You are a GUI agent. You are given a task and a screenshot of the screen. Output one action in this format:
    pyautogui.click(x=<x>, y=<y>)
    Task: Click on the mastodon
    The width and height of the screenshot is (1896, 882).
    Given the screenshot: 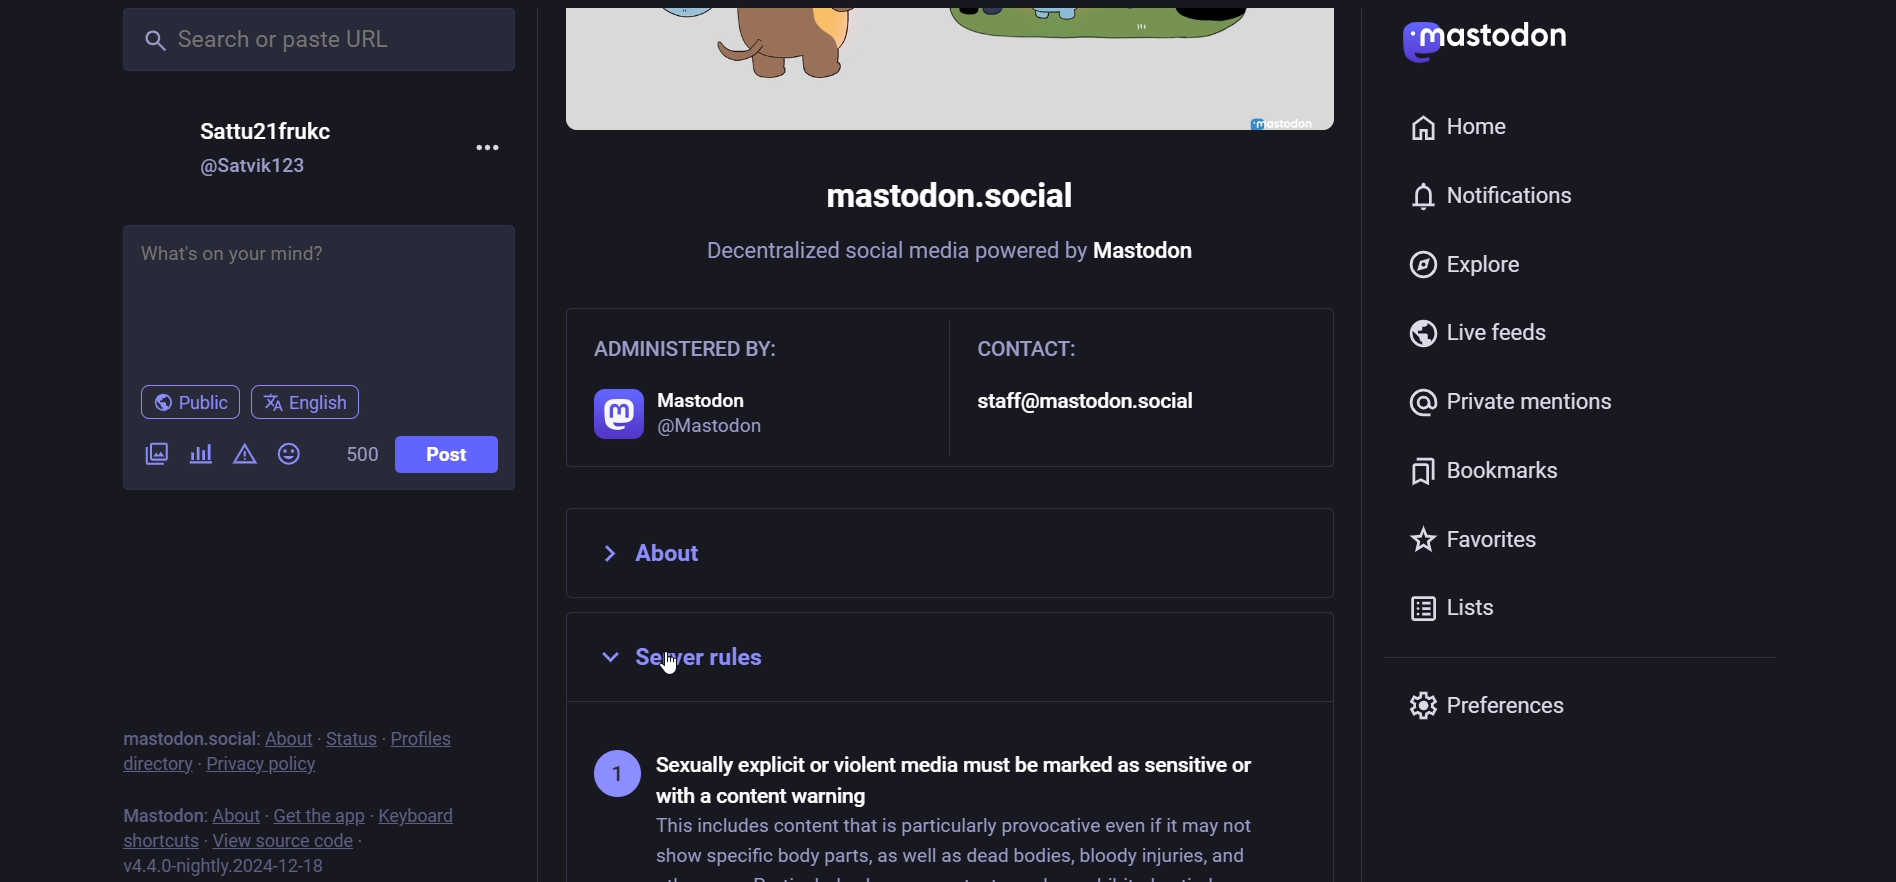 What is the action you would take?
    pyautogui.click(x=159, y=811)
    